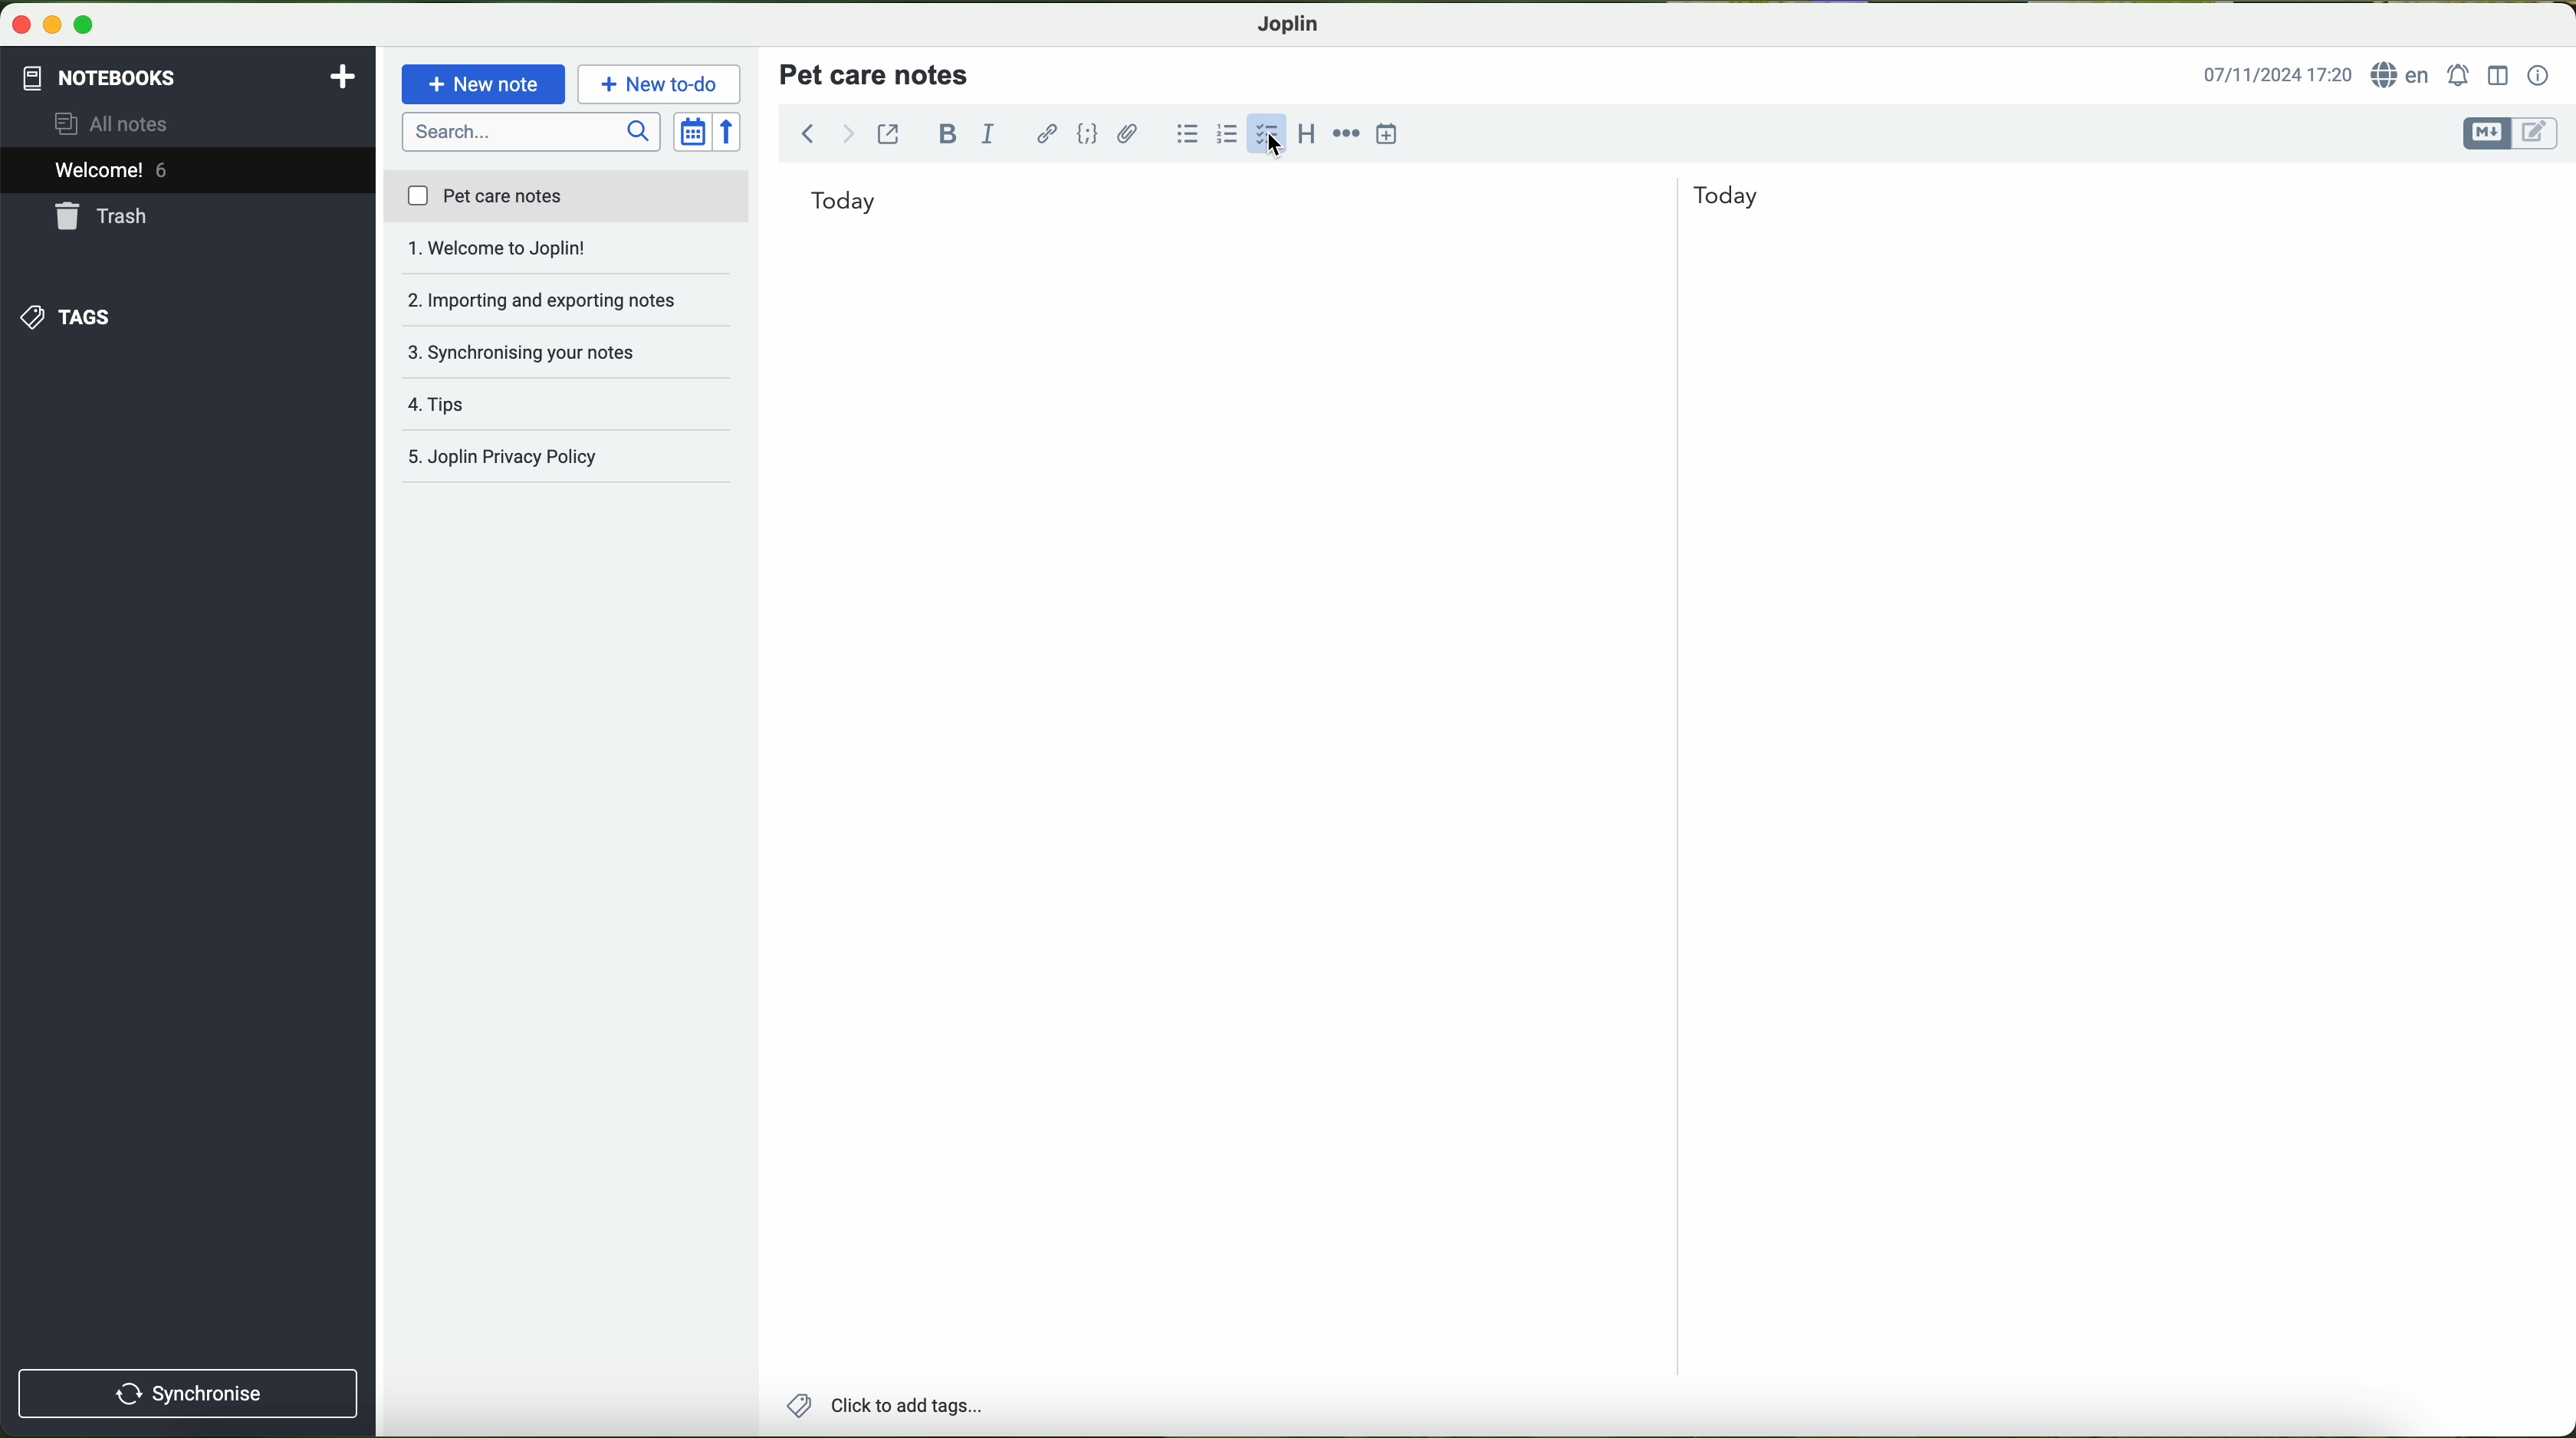 The image size is (2576, 1438). What do you see at coordinates (1225, 134) in the screenshot?
I see `numbered list` at bounding box center [1225, 134].